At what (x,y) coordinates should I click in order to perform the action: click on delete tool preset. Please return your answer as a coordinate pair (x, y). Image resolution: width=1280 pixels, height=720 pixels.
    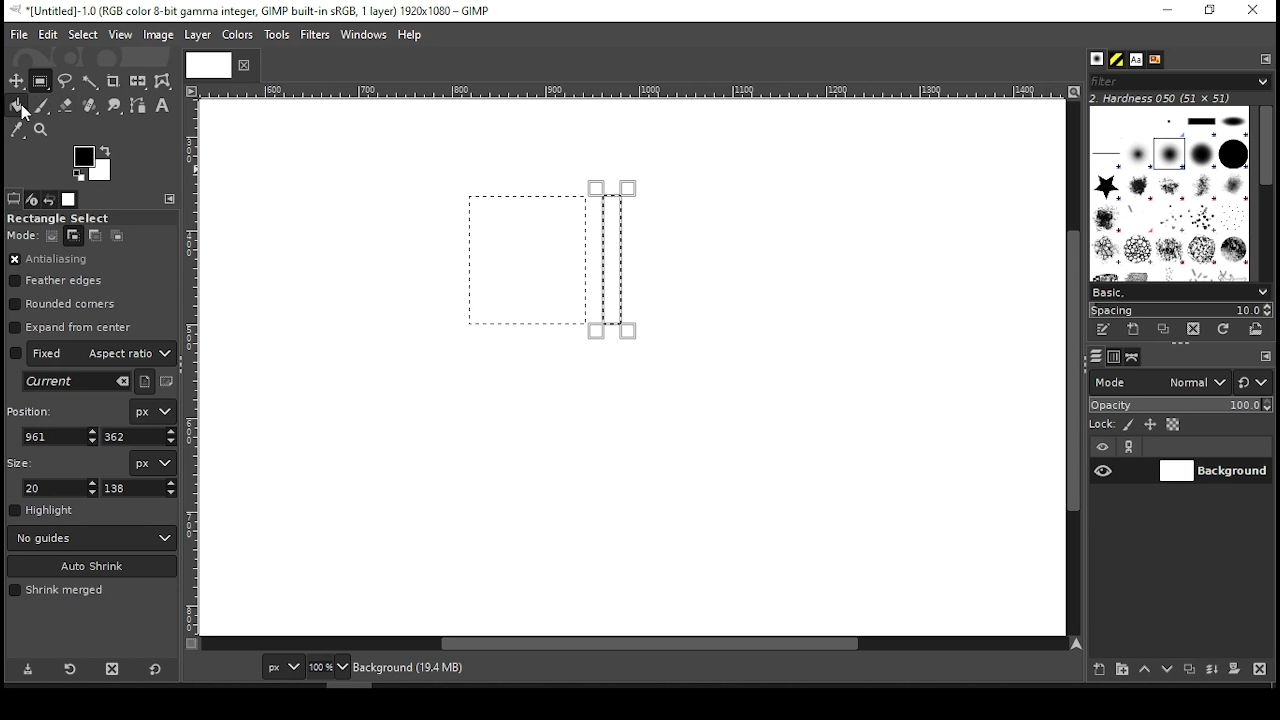
    Looking at the image, I should click on (118, 668).